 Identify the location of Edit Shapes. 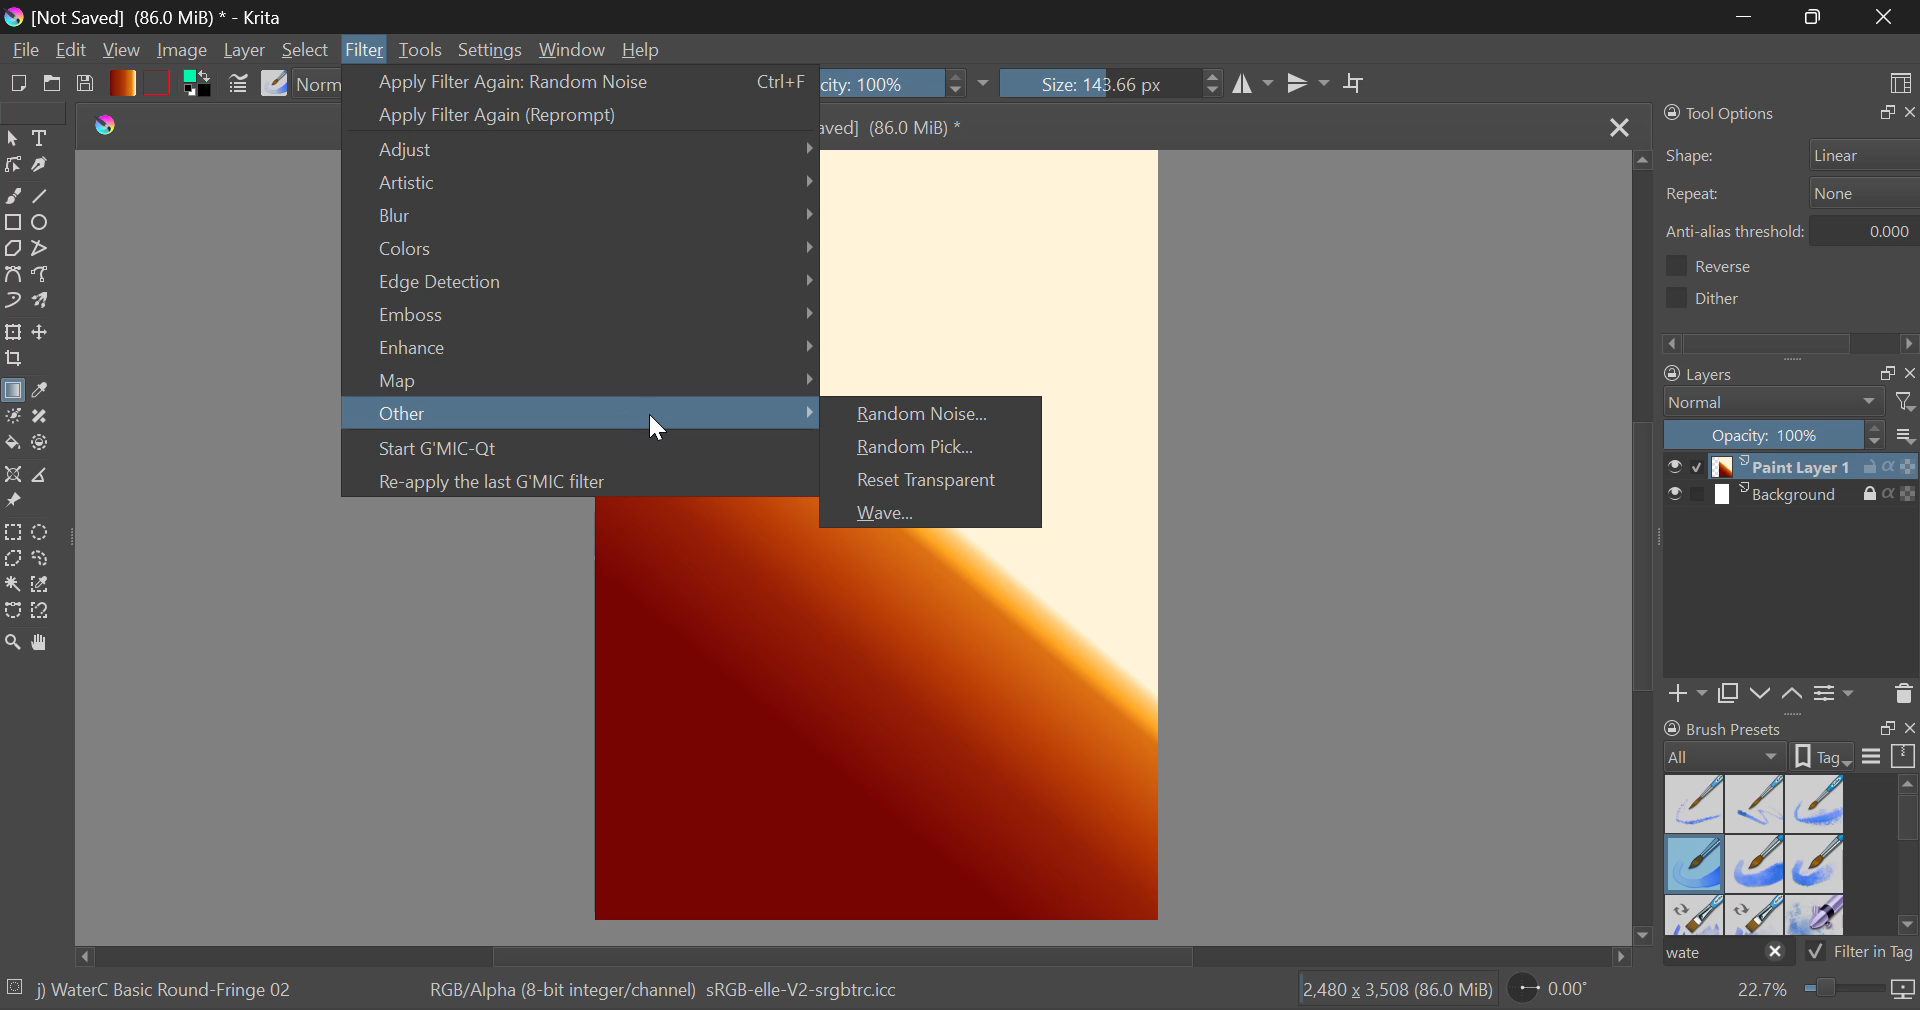
(13, 167).